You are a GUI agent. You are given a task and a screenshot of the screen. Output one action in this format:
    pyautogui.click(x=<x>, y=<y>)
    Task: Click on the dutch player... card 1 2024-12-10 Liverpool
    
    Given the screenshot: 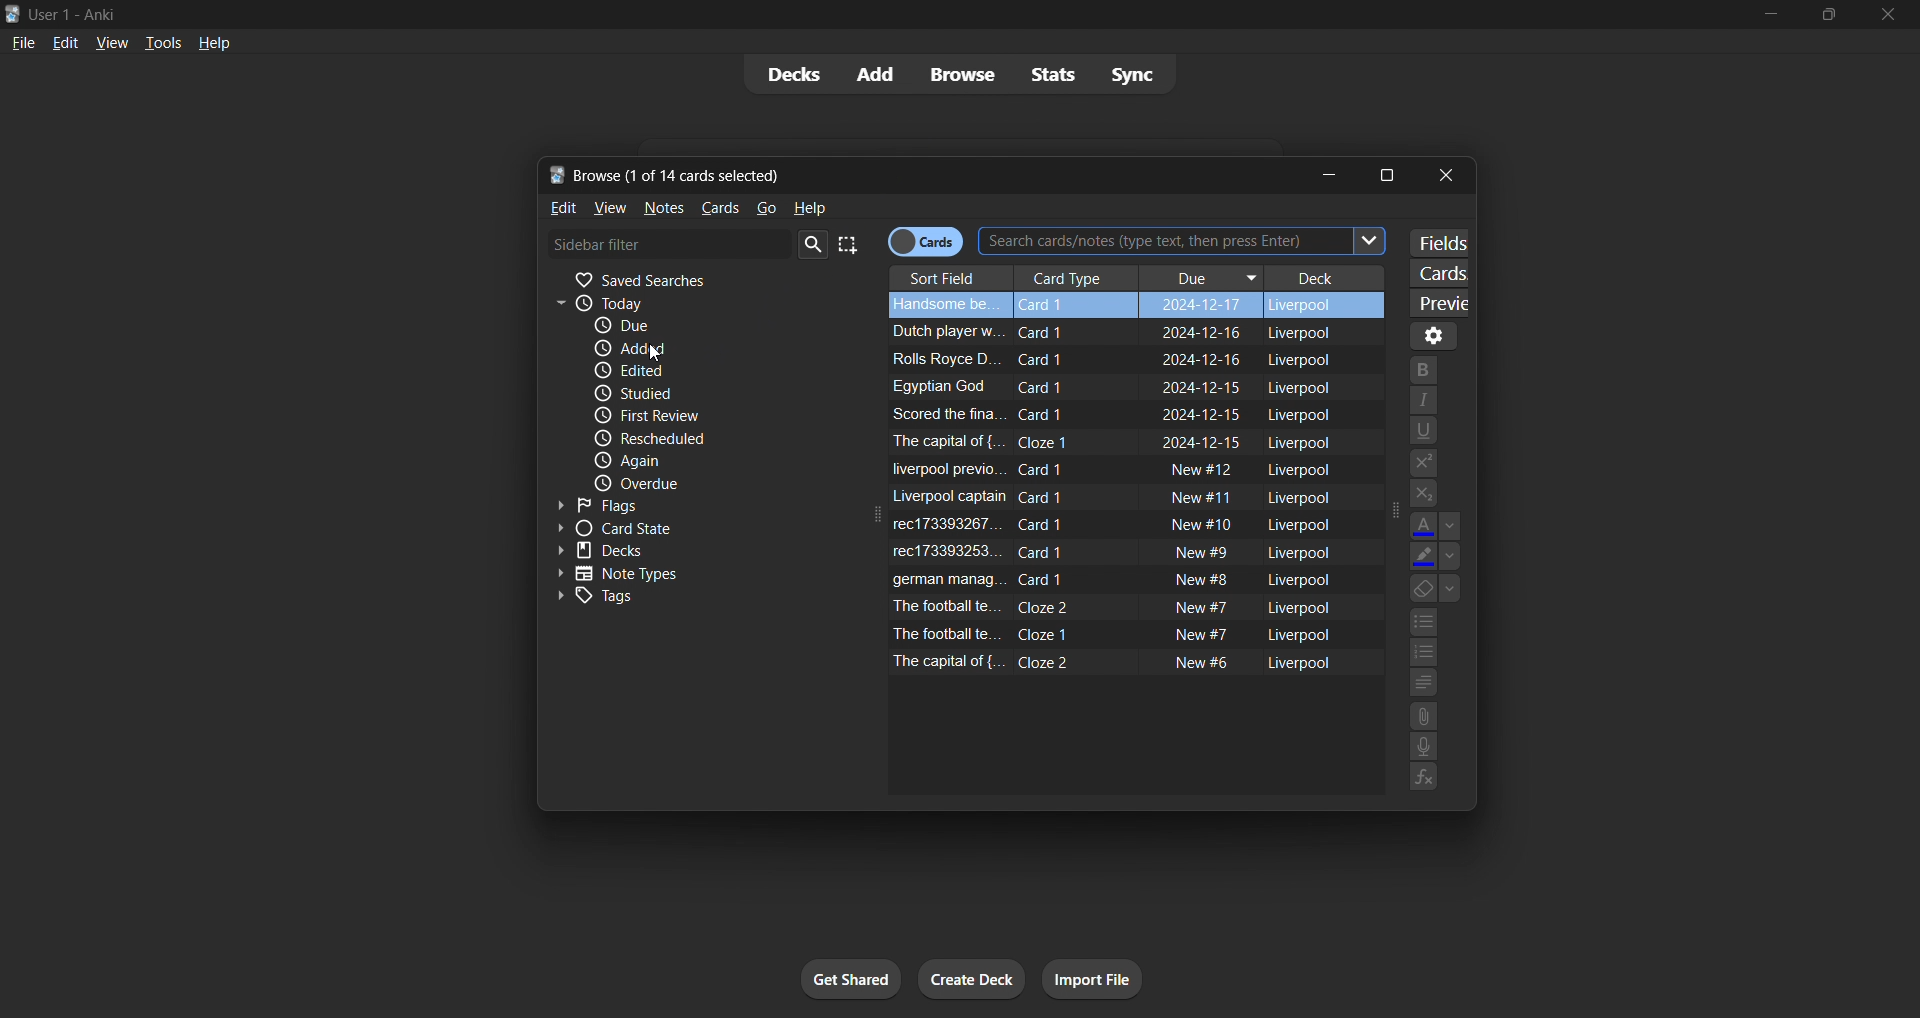 What is the action you would take?
    pyautogui.click(x=1109, y=329)
    